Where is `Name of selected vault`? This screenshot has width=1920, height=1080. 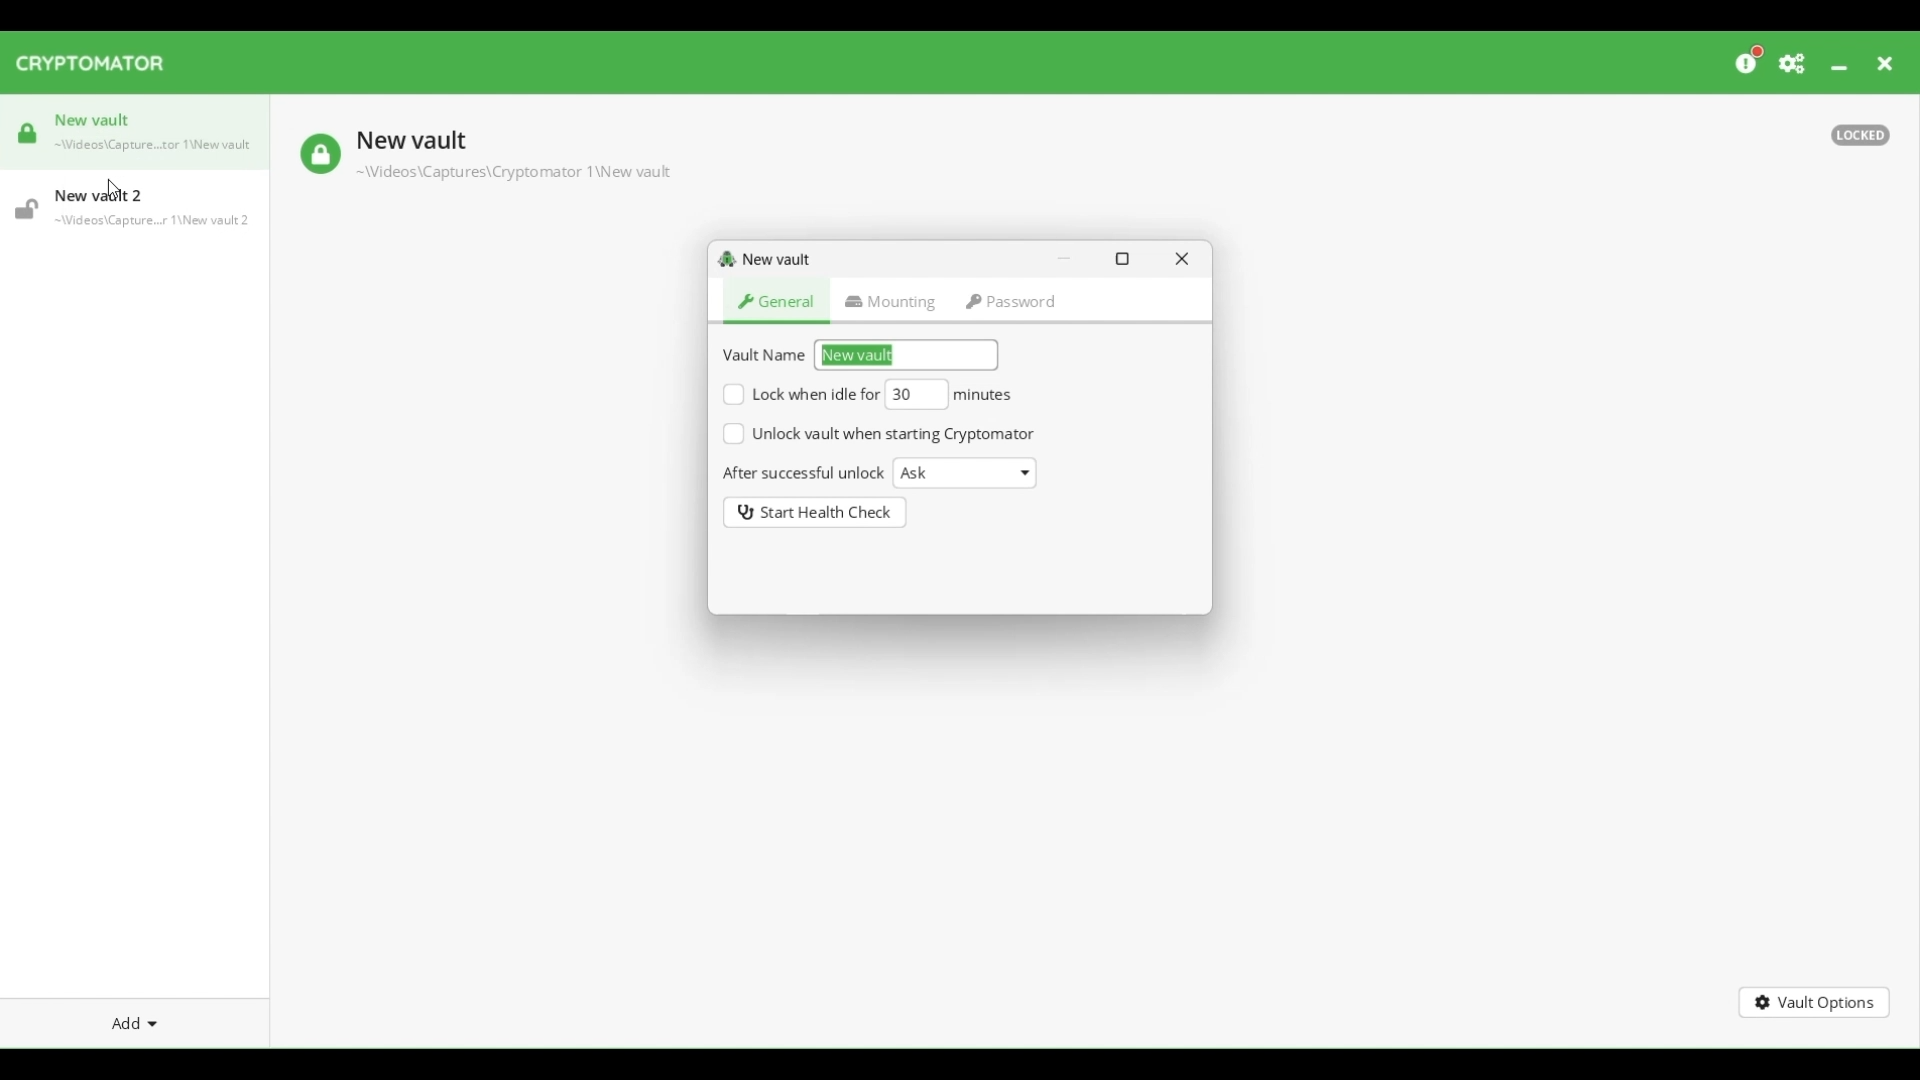
Name of selected vault is located at coordinates (410, 144).